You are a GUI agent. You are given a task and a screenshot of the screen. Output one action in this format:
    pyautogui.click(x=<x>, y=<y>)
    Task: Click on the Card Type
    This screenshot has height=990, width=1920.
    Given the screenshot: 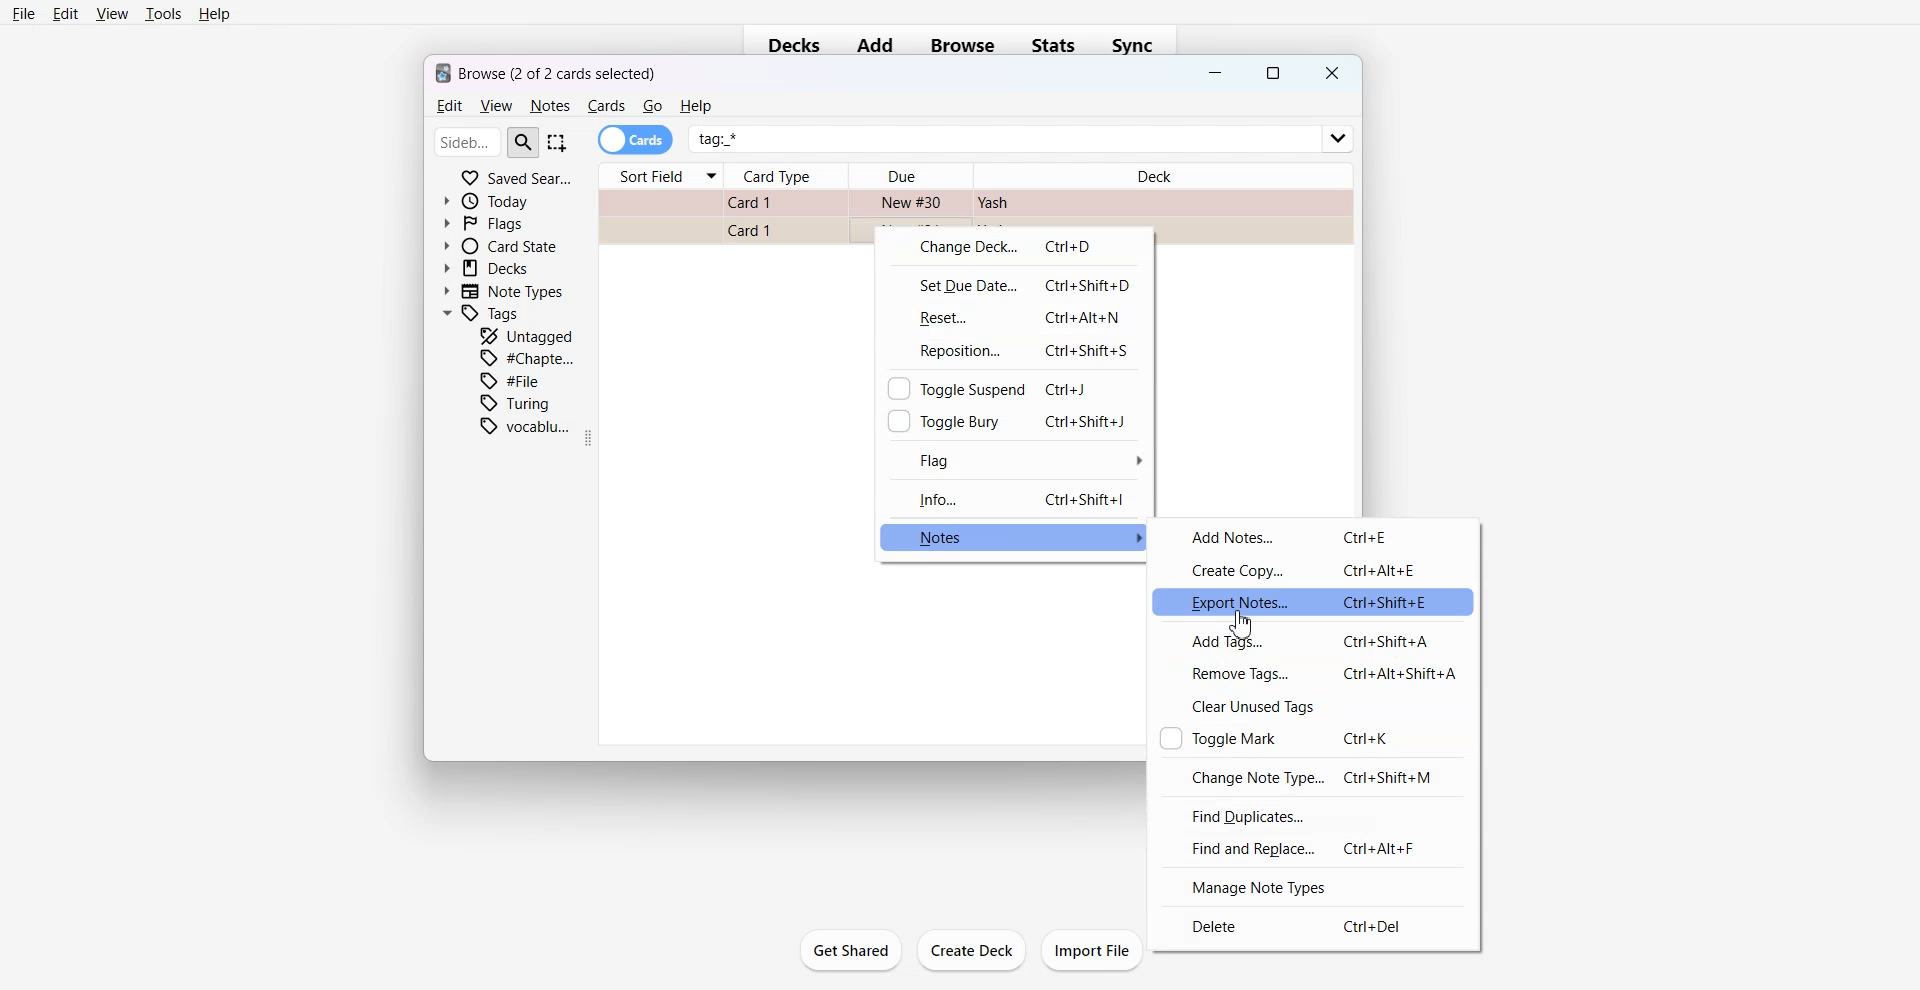 What is the action you would take?
    pyautogui.click(x=788, y=176)
    